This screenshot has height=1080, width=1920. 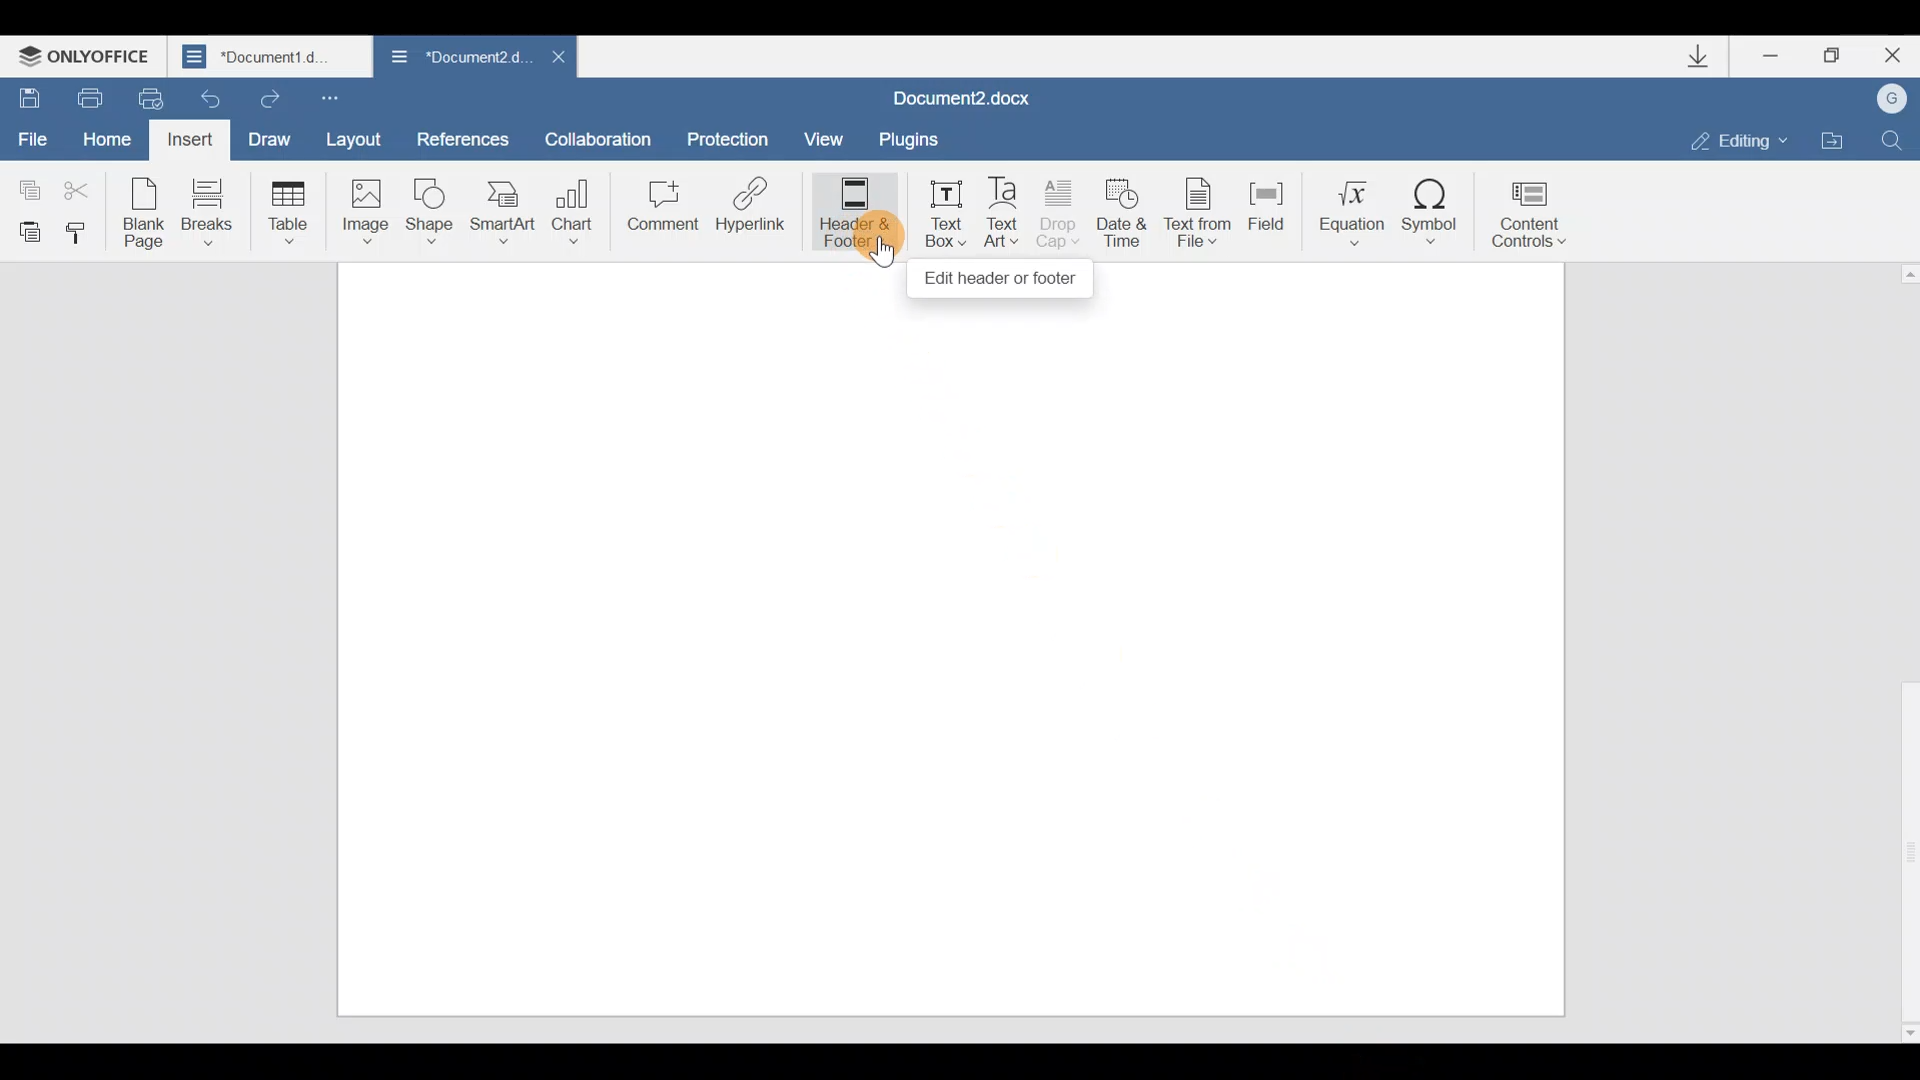 What do you see at coordinates (924, 136) in the screenshot?
I see `Plugins` at bounding box center [924, 136].